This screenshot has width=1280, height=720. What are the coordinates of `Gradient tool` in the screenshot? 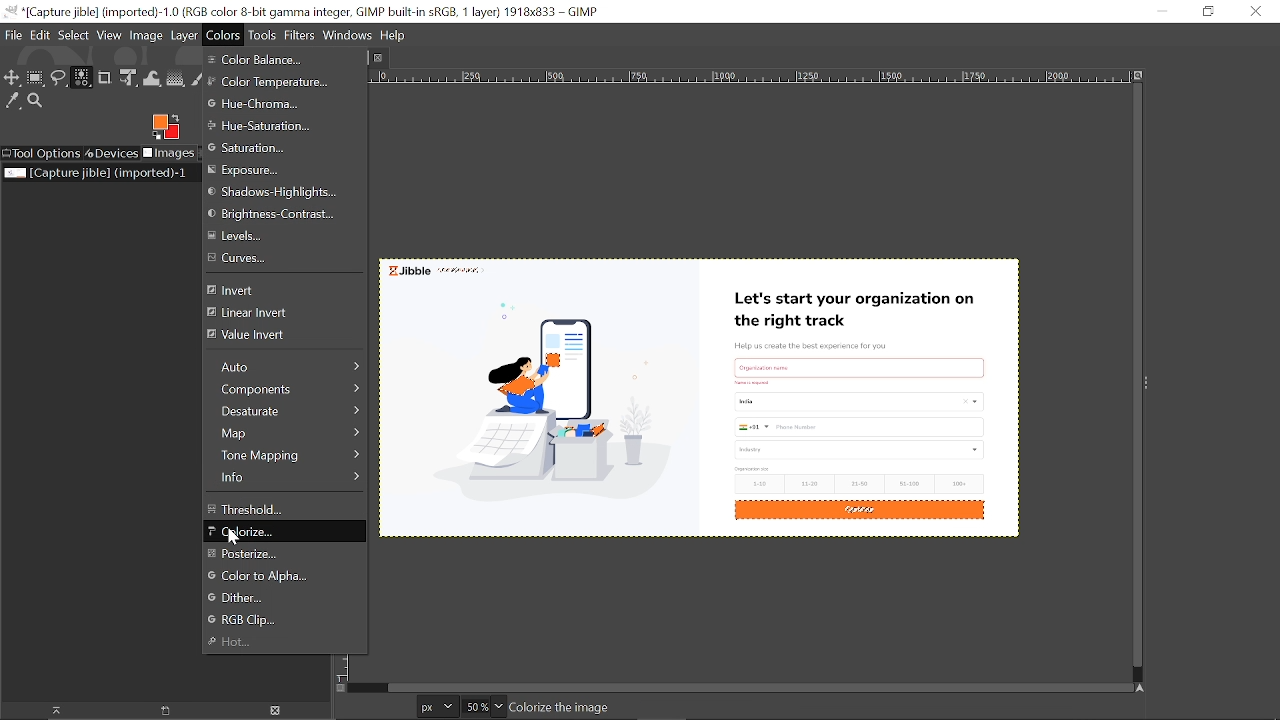 It's located at (176, 79).